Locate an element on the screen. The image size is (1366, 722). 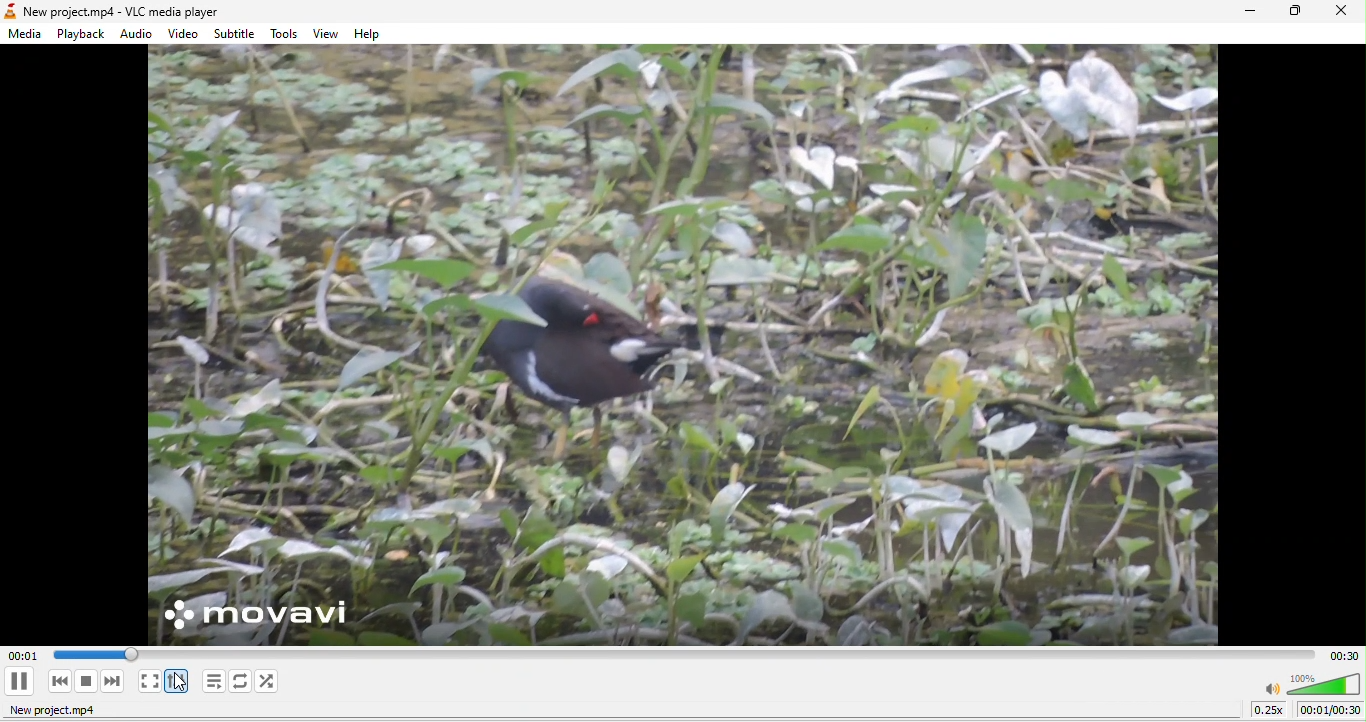
speakers is located at coordinates (1311, 684).